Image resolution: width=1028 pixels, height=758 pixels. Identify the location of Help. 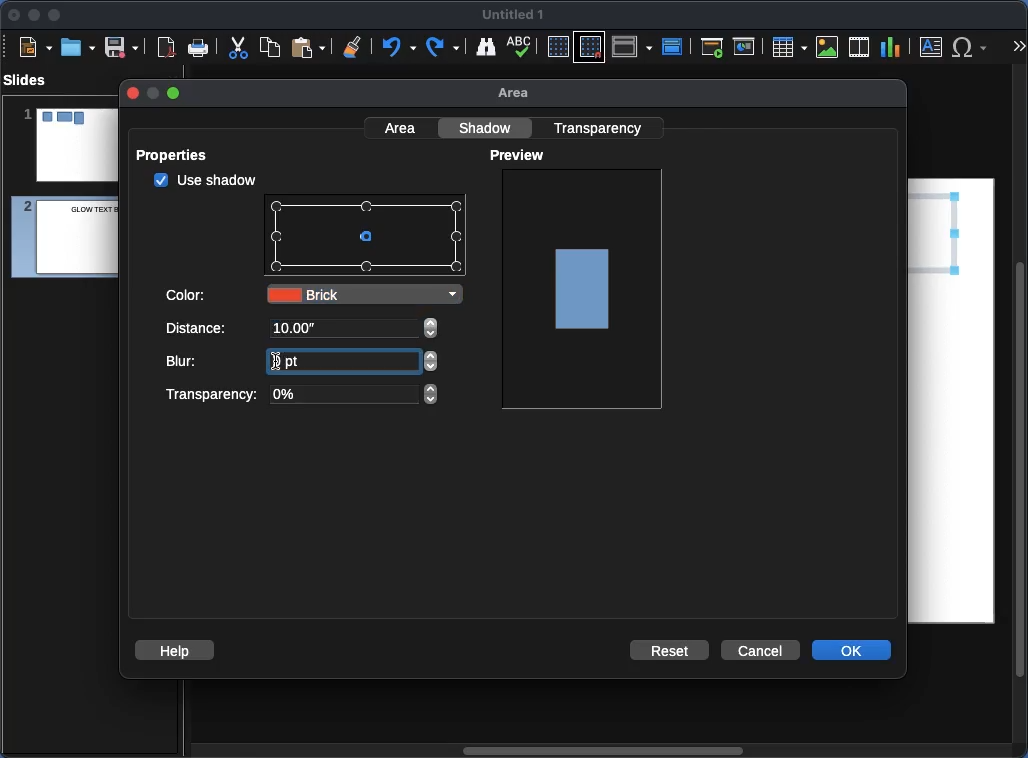
(175, 649).